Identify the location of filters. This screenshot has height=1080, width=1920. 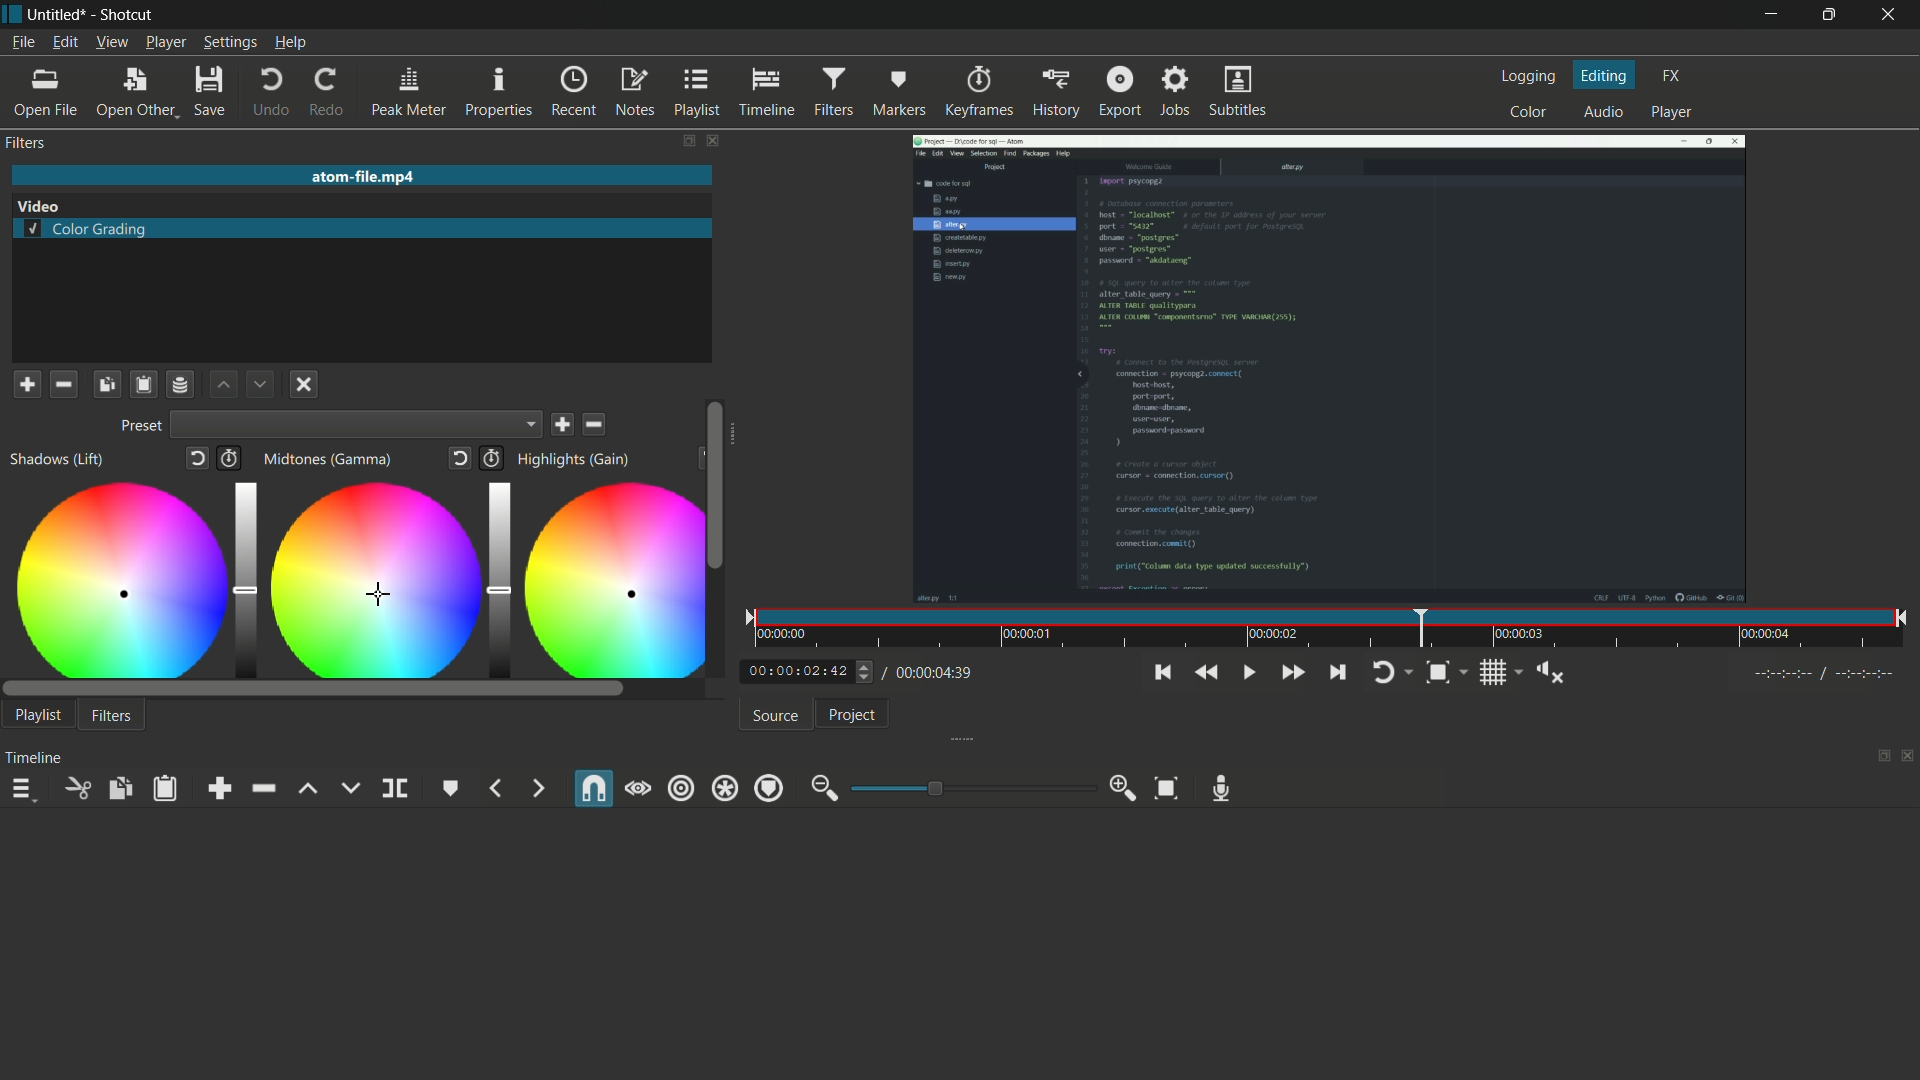
(112, 717).